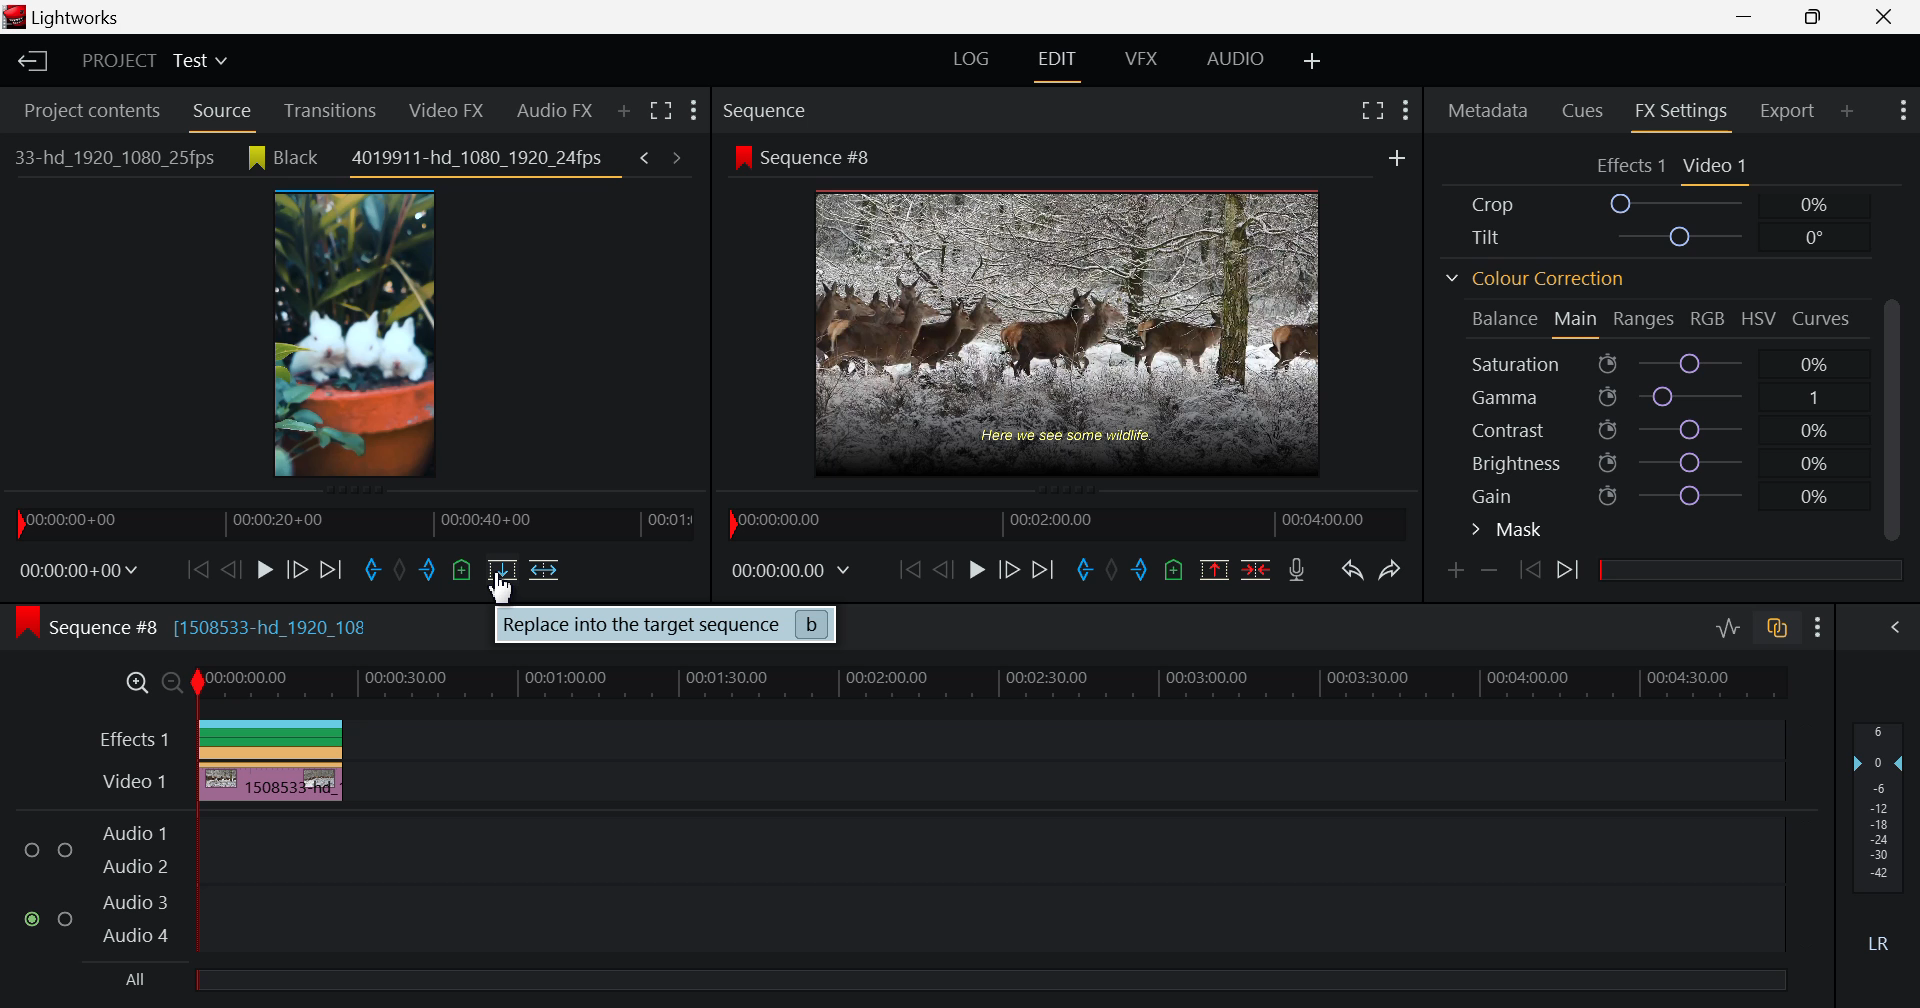  What do you see at coordinates (1764, 322) in the screenshot?
I see `HSV` at bounding box center [1764, 322].